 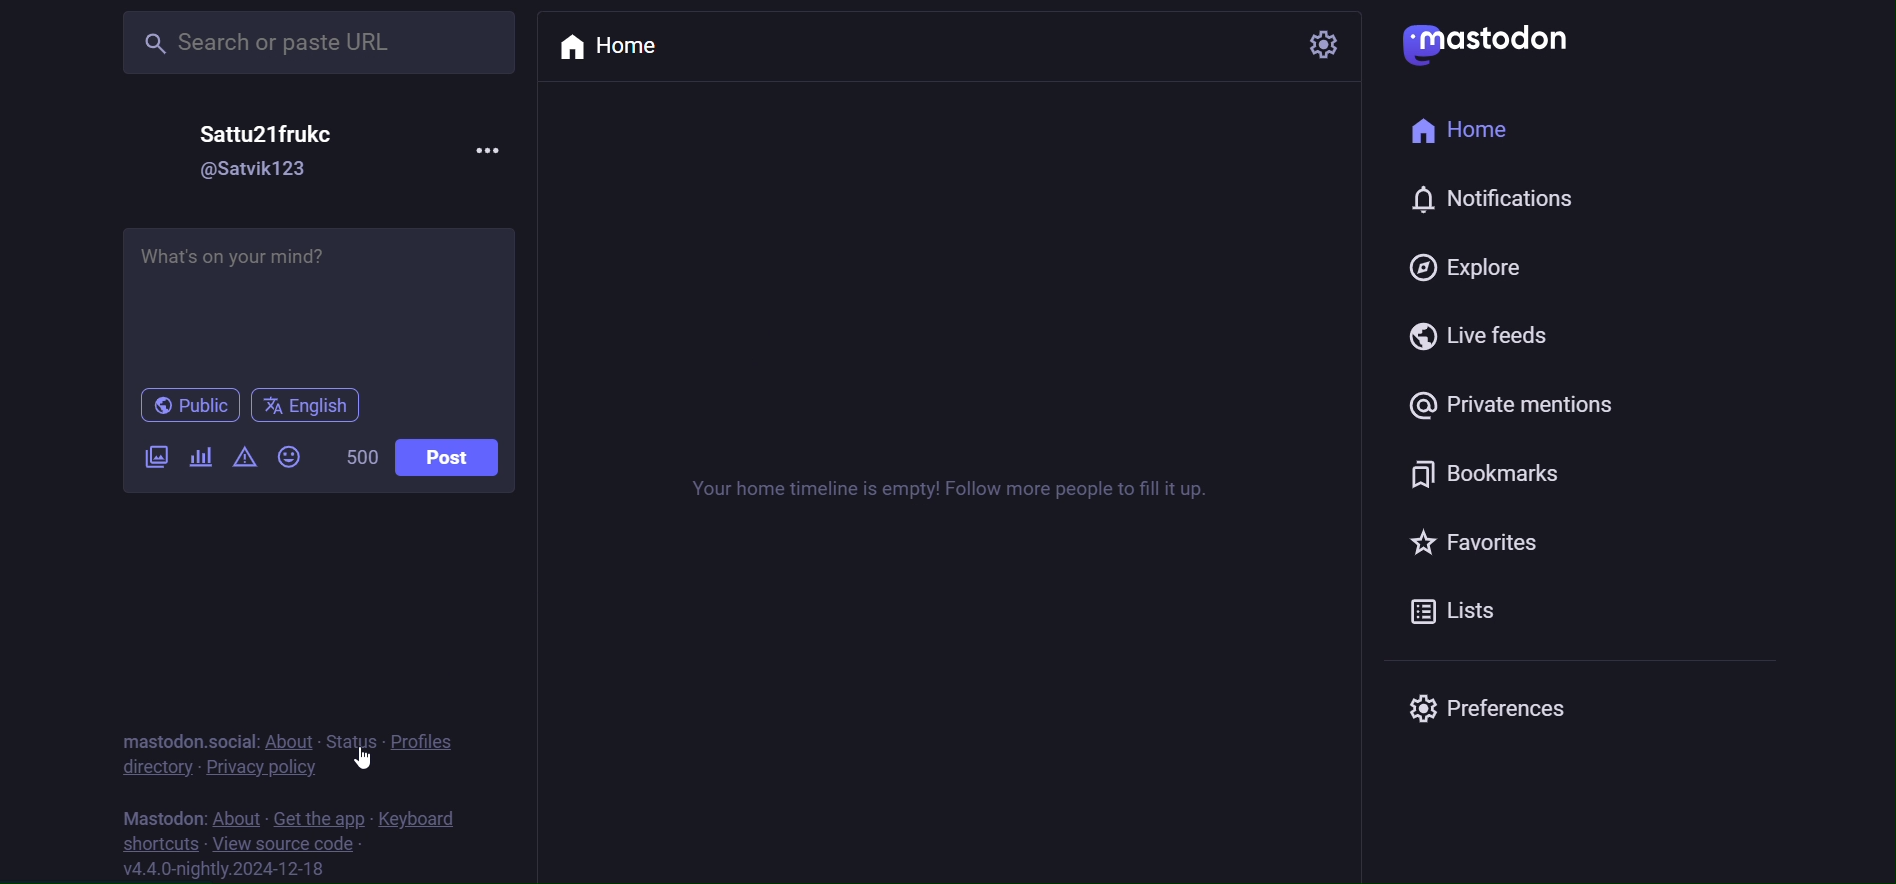 What do you see at coordinates (282, 134) in the screenshot?
I see `Username` at bounding box center [282, 134].